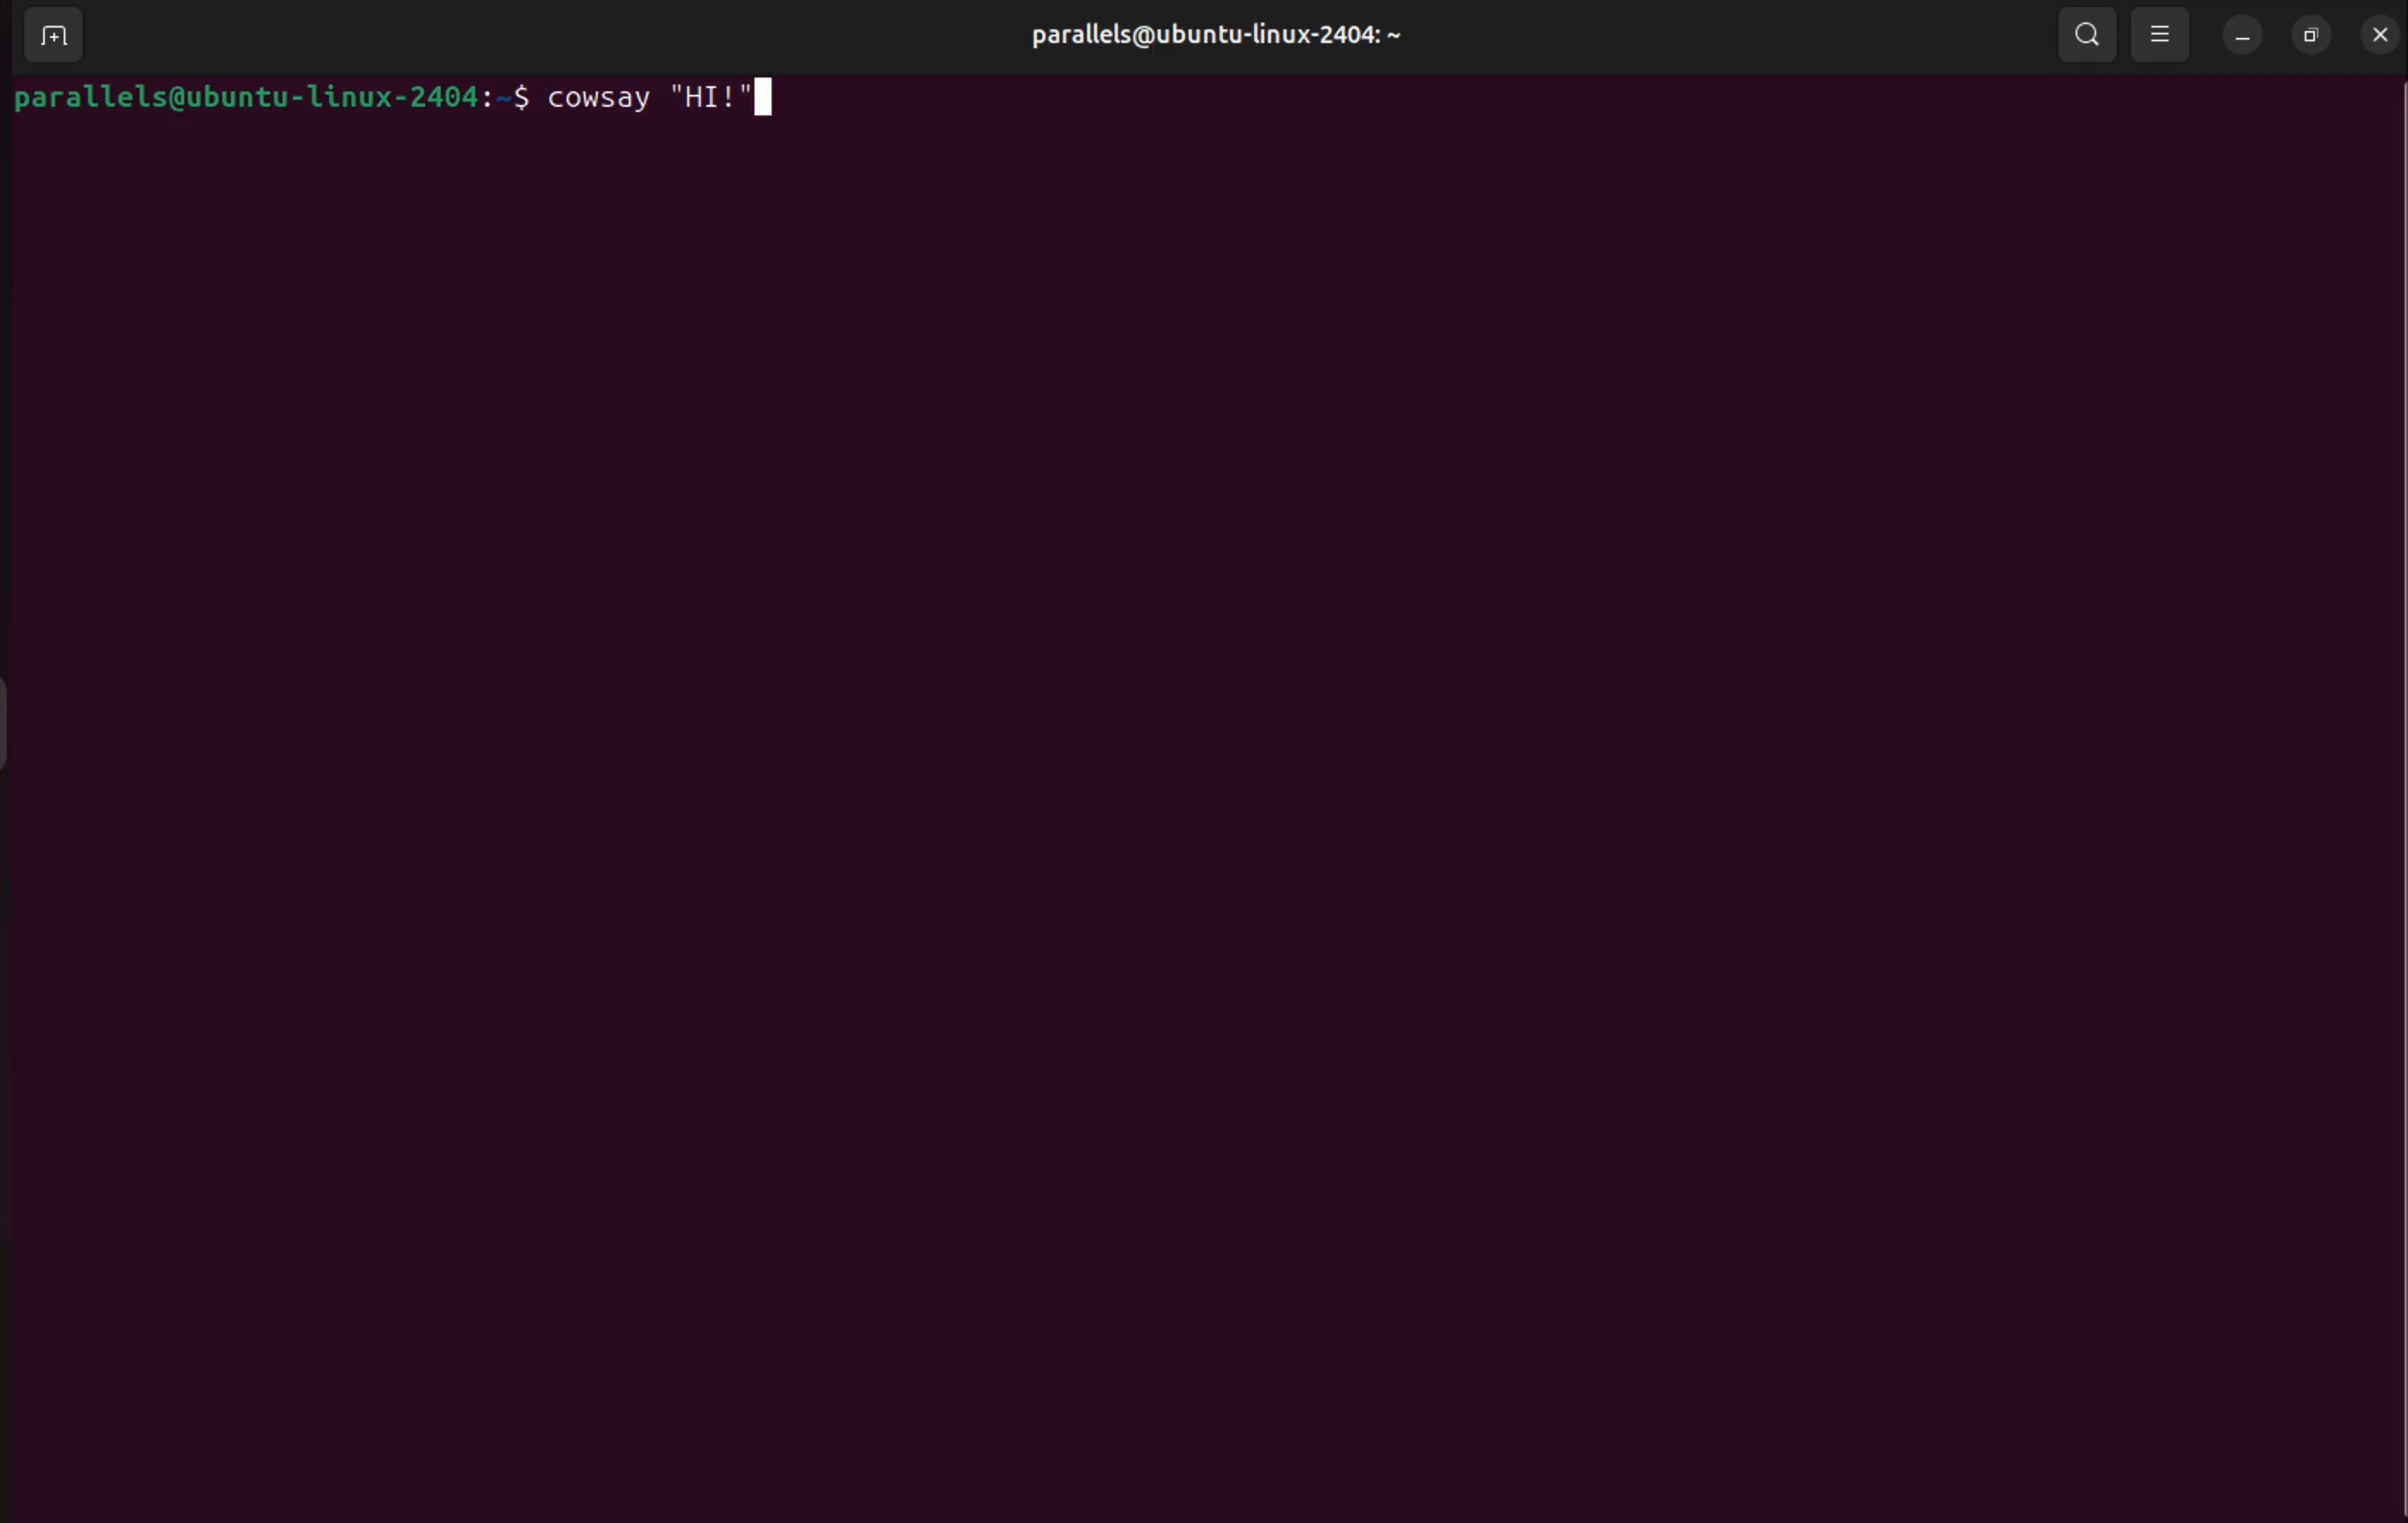 The image size is (2408, 1523). I want to click on add terminal, so click(55, 35).